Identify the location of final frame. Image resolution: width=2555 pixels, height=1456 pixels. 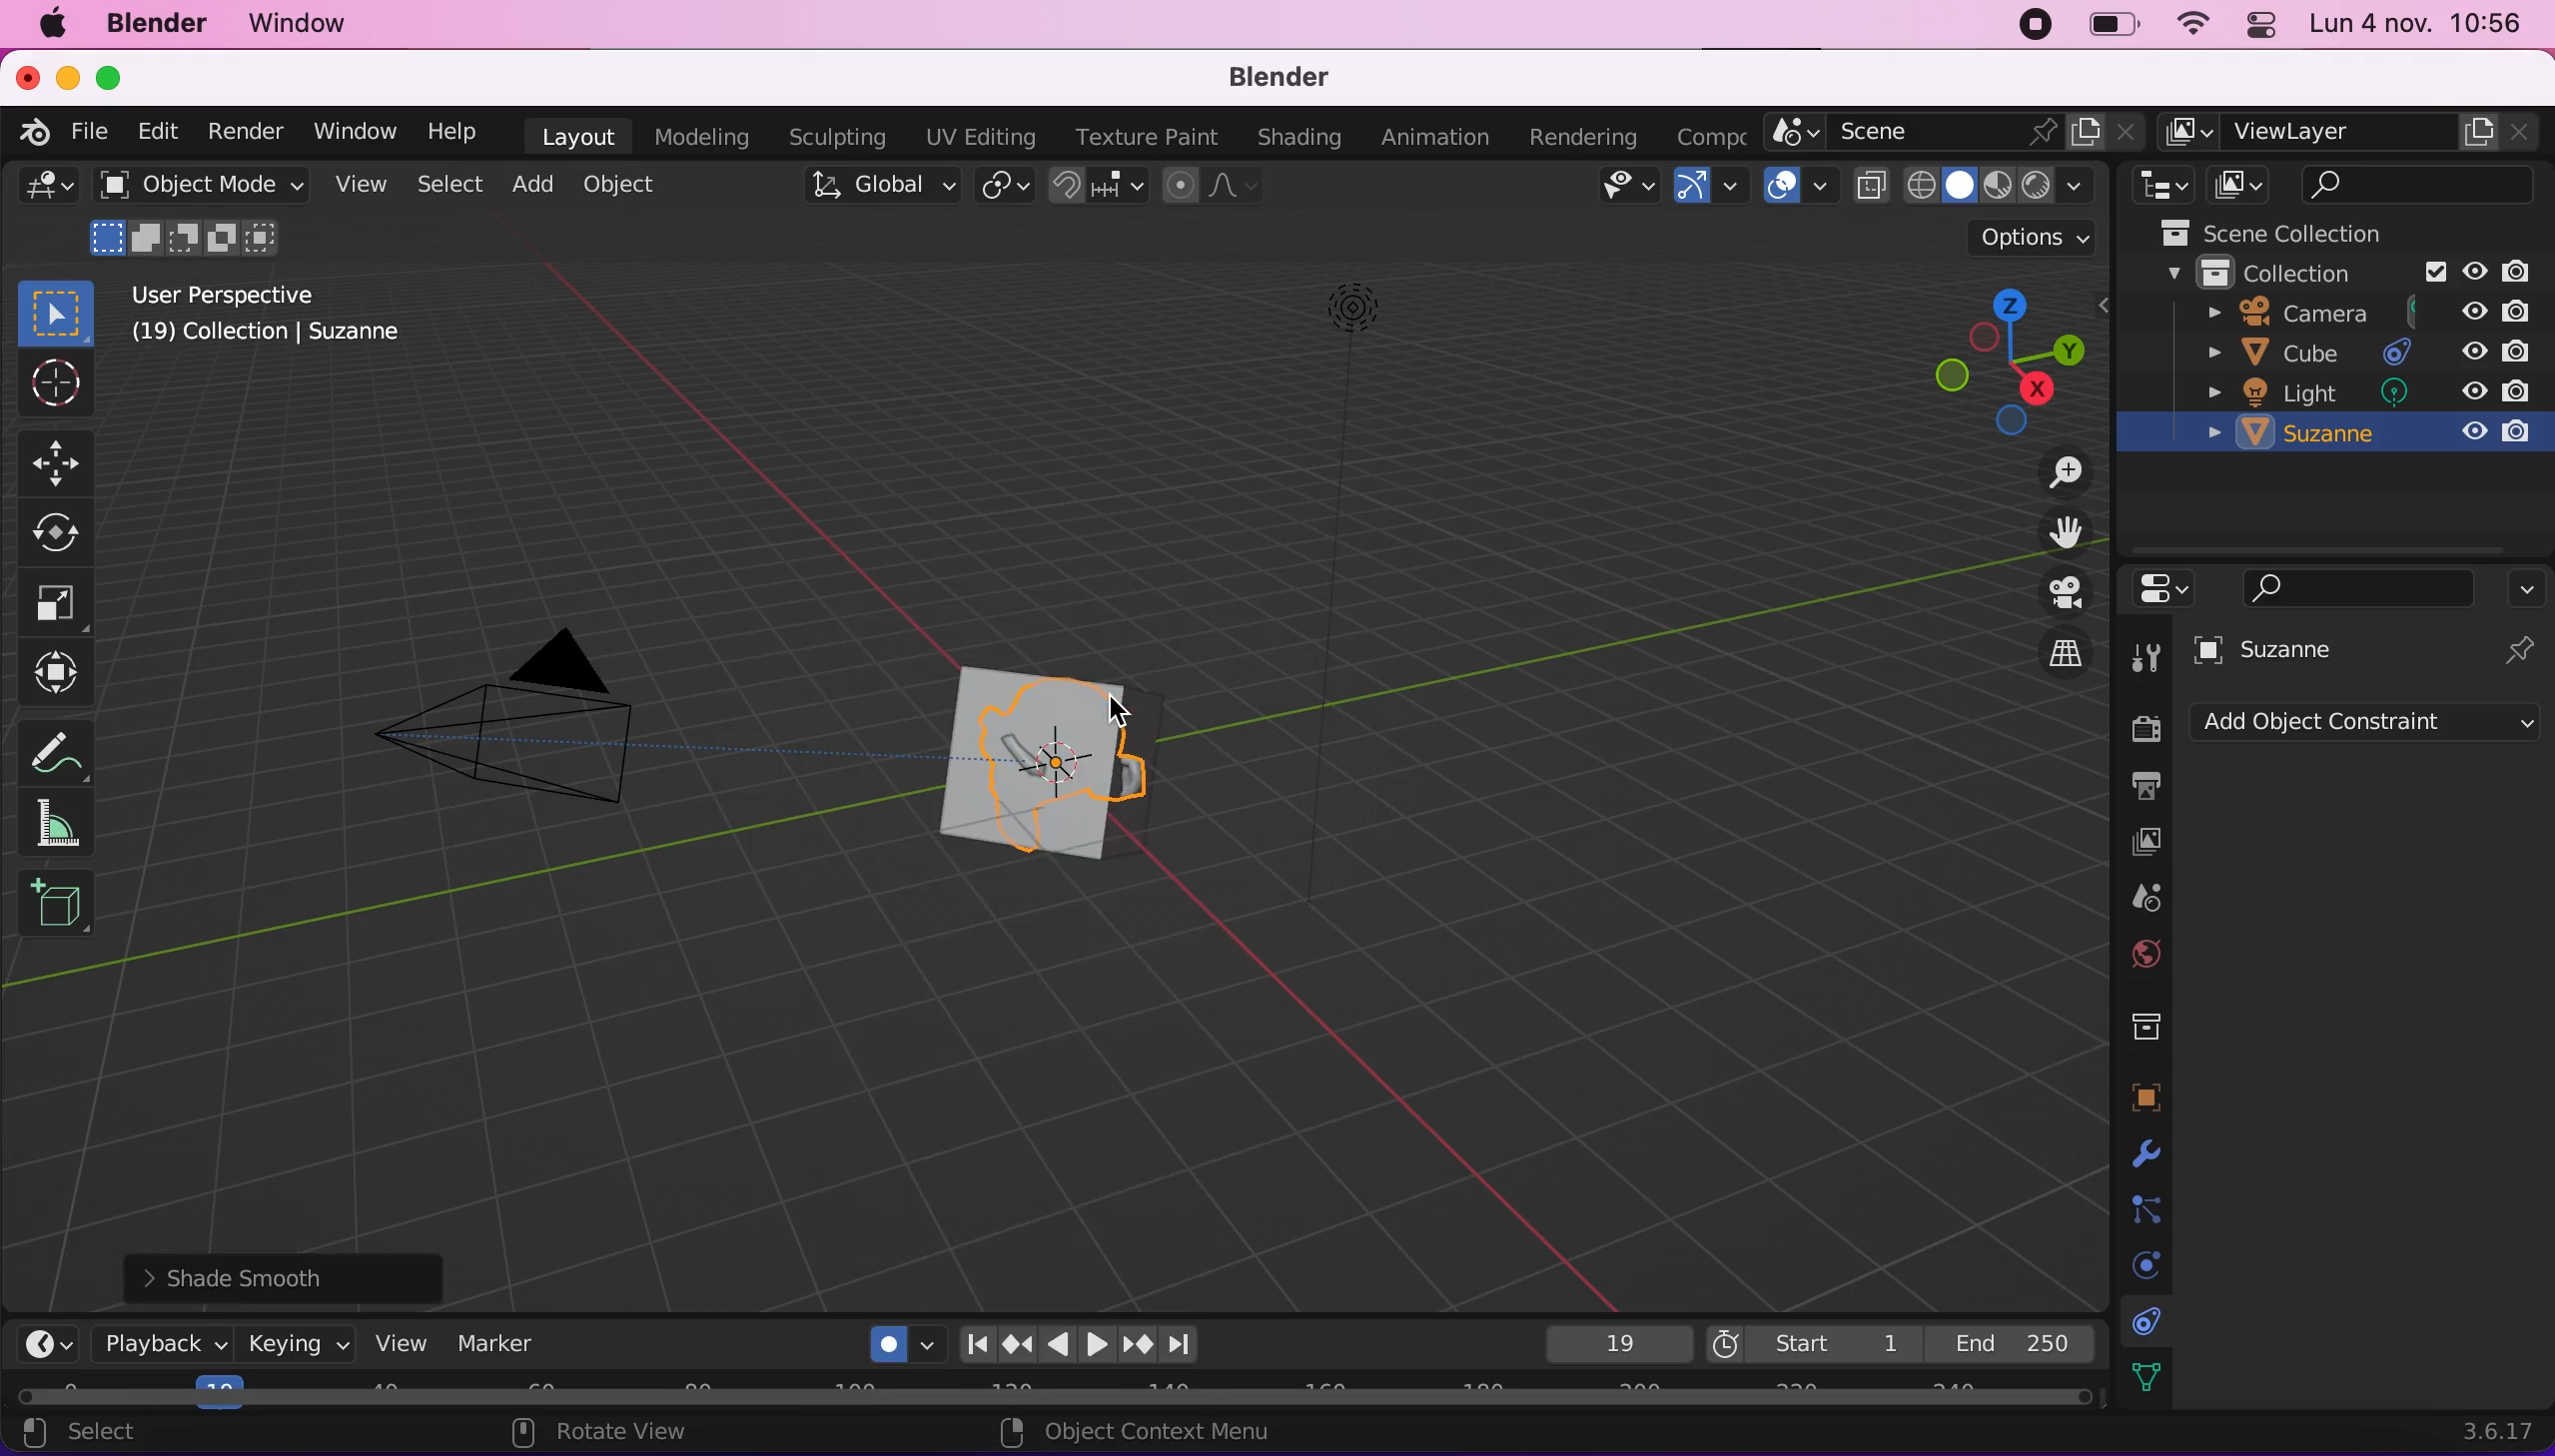
(2014, 1338).